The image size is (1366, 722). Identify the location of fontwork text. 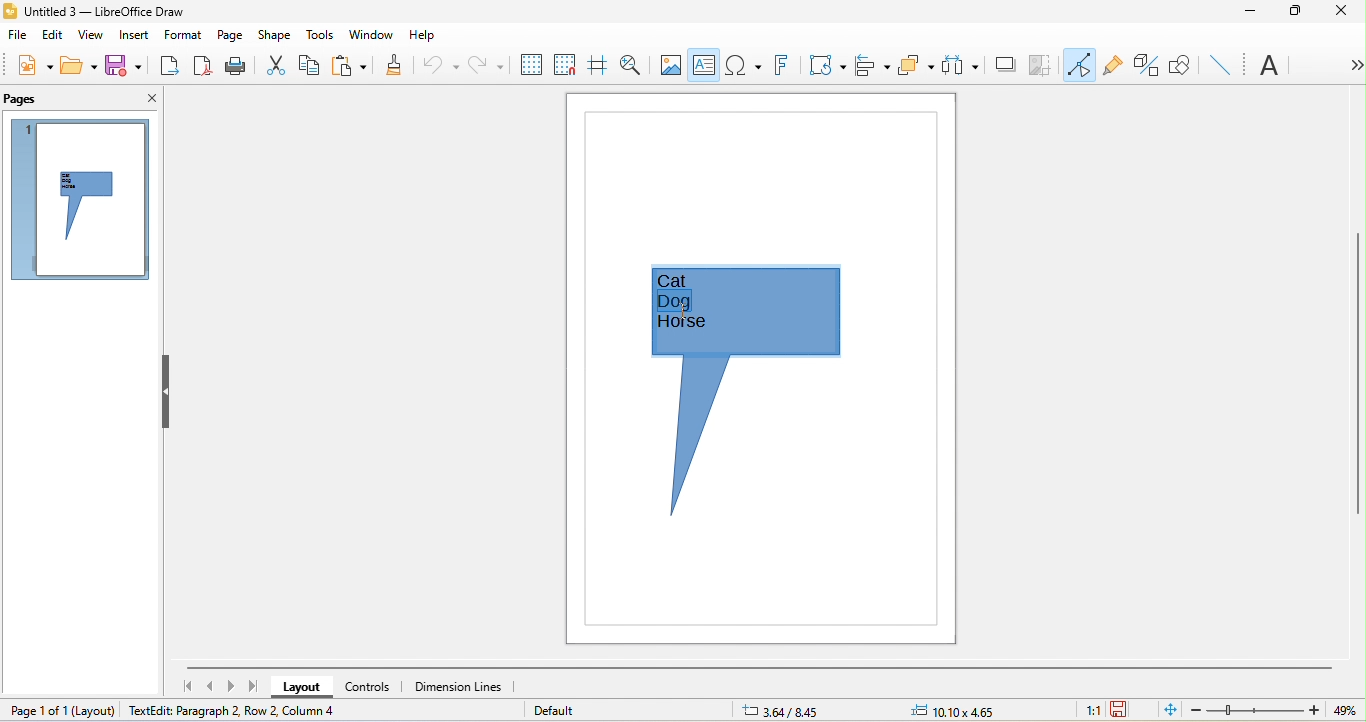
(779, 67).